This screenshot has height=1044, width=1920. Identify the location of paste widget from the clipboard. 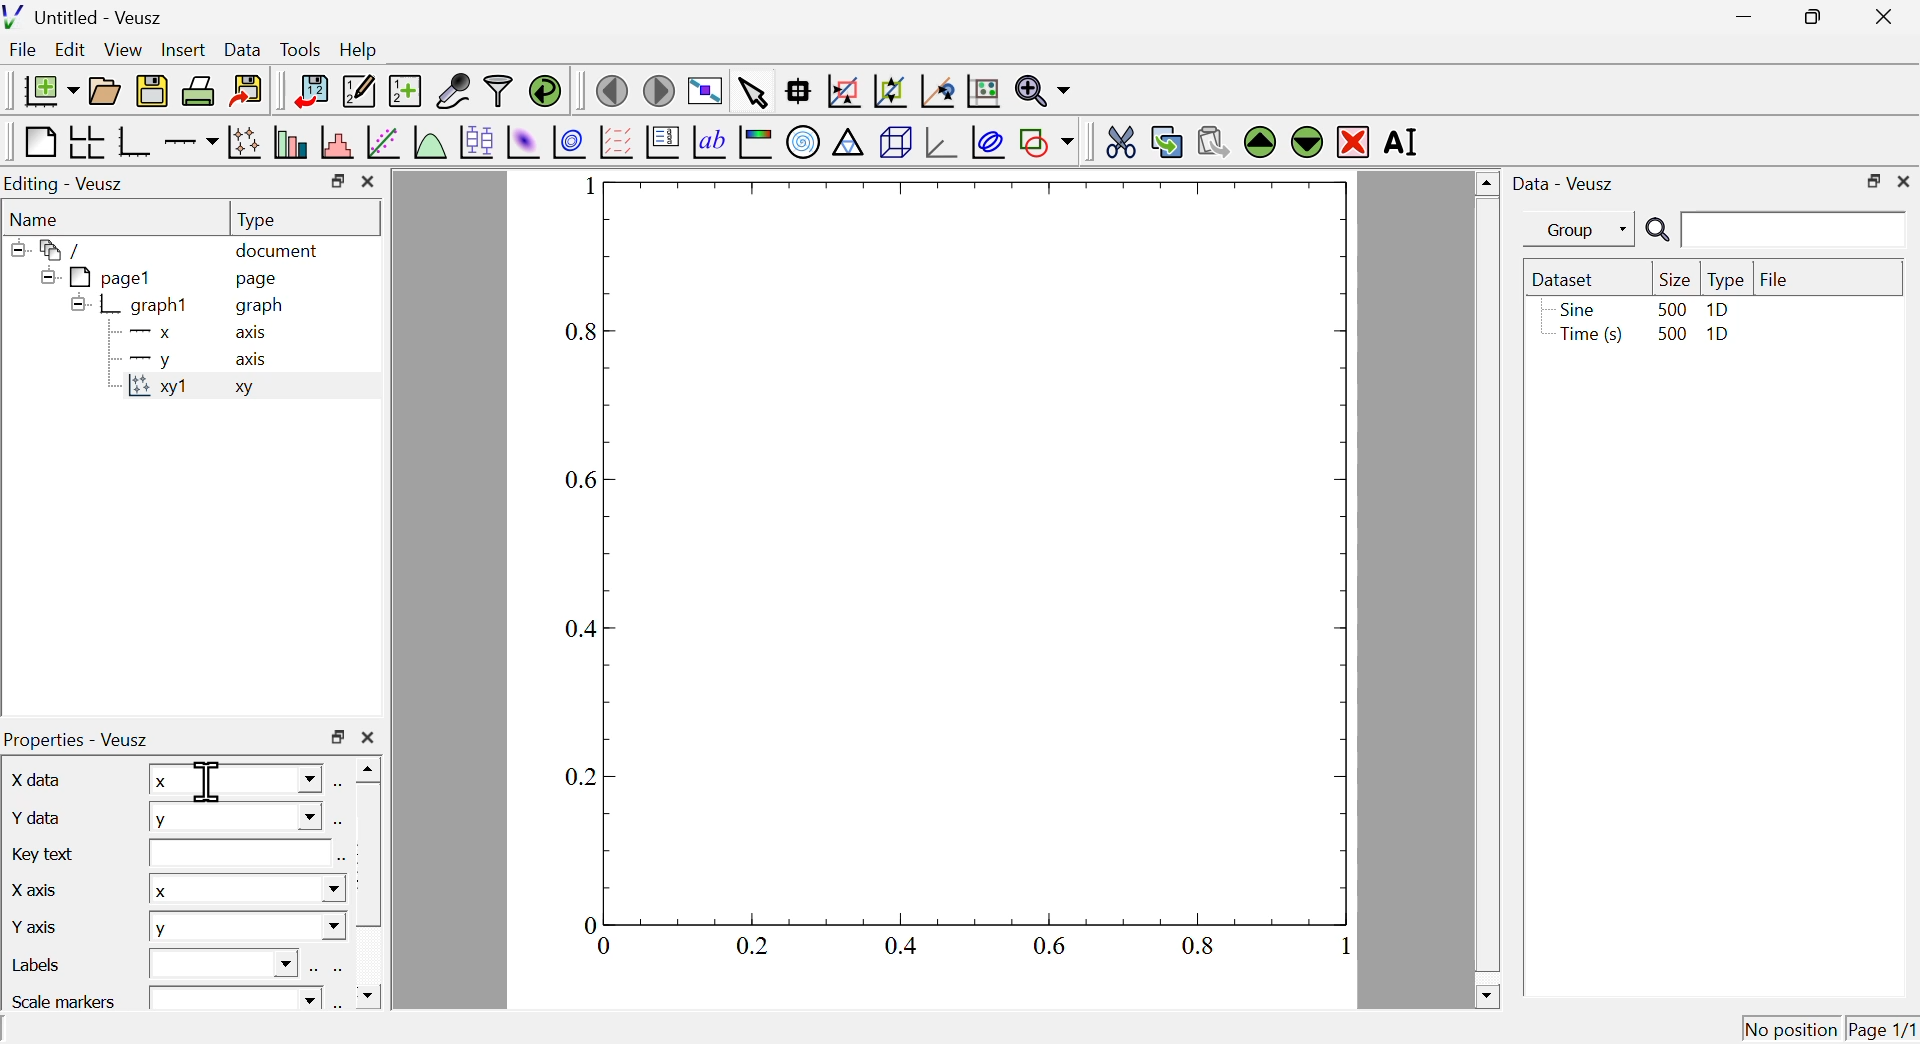
(1214, 139).